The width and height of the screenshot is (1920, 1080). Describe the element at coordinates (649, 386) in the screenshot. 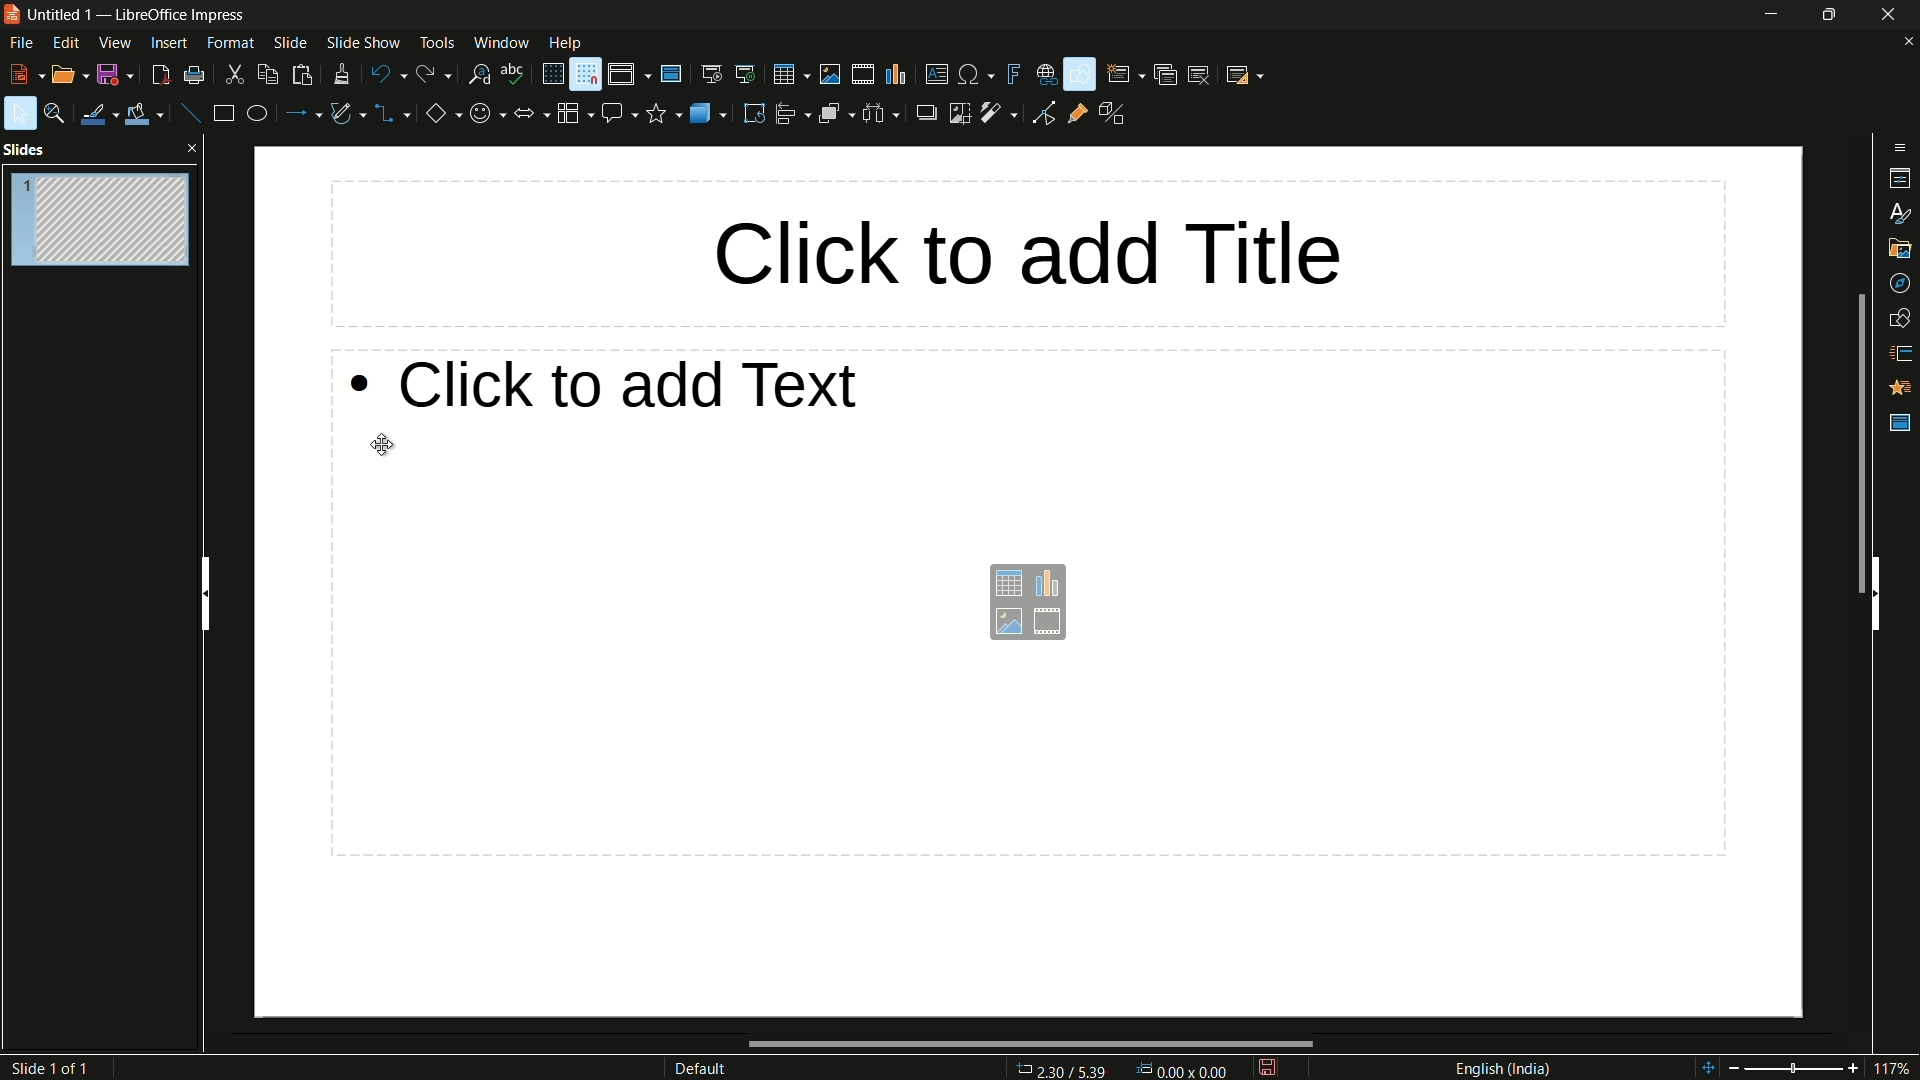

I see `click to add text` at that location.